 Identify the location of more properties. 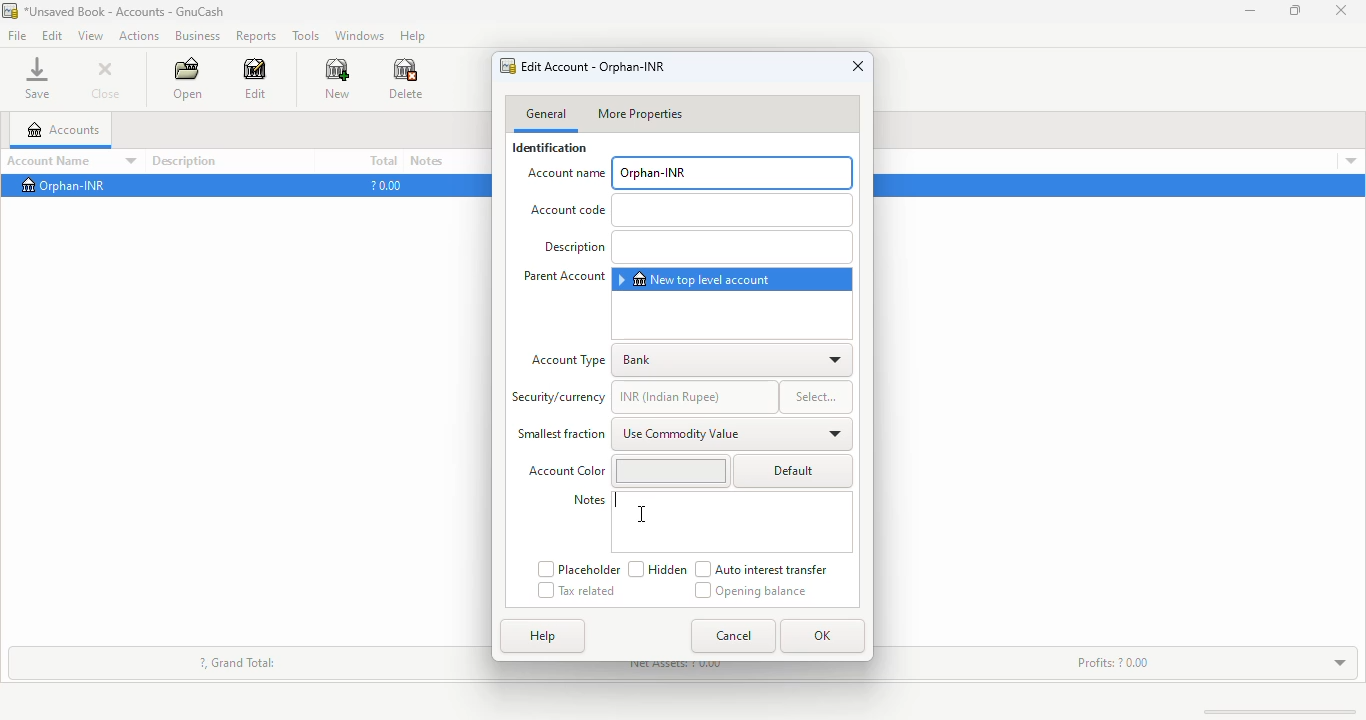
(640, 114).